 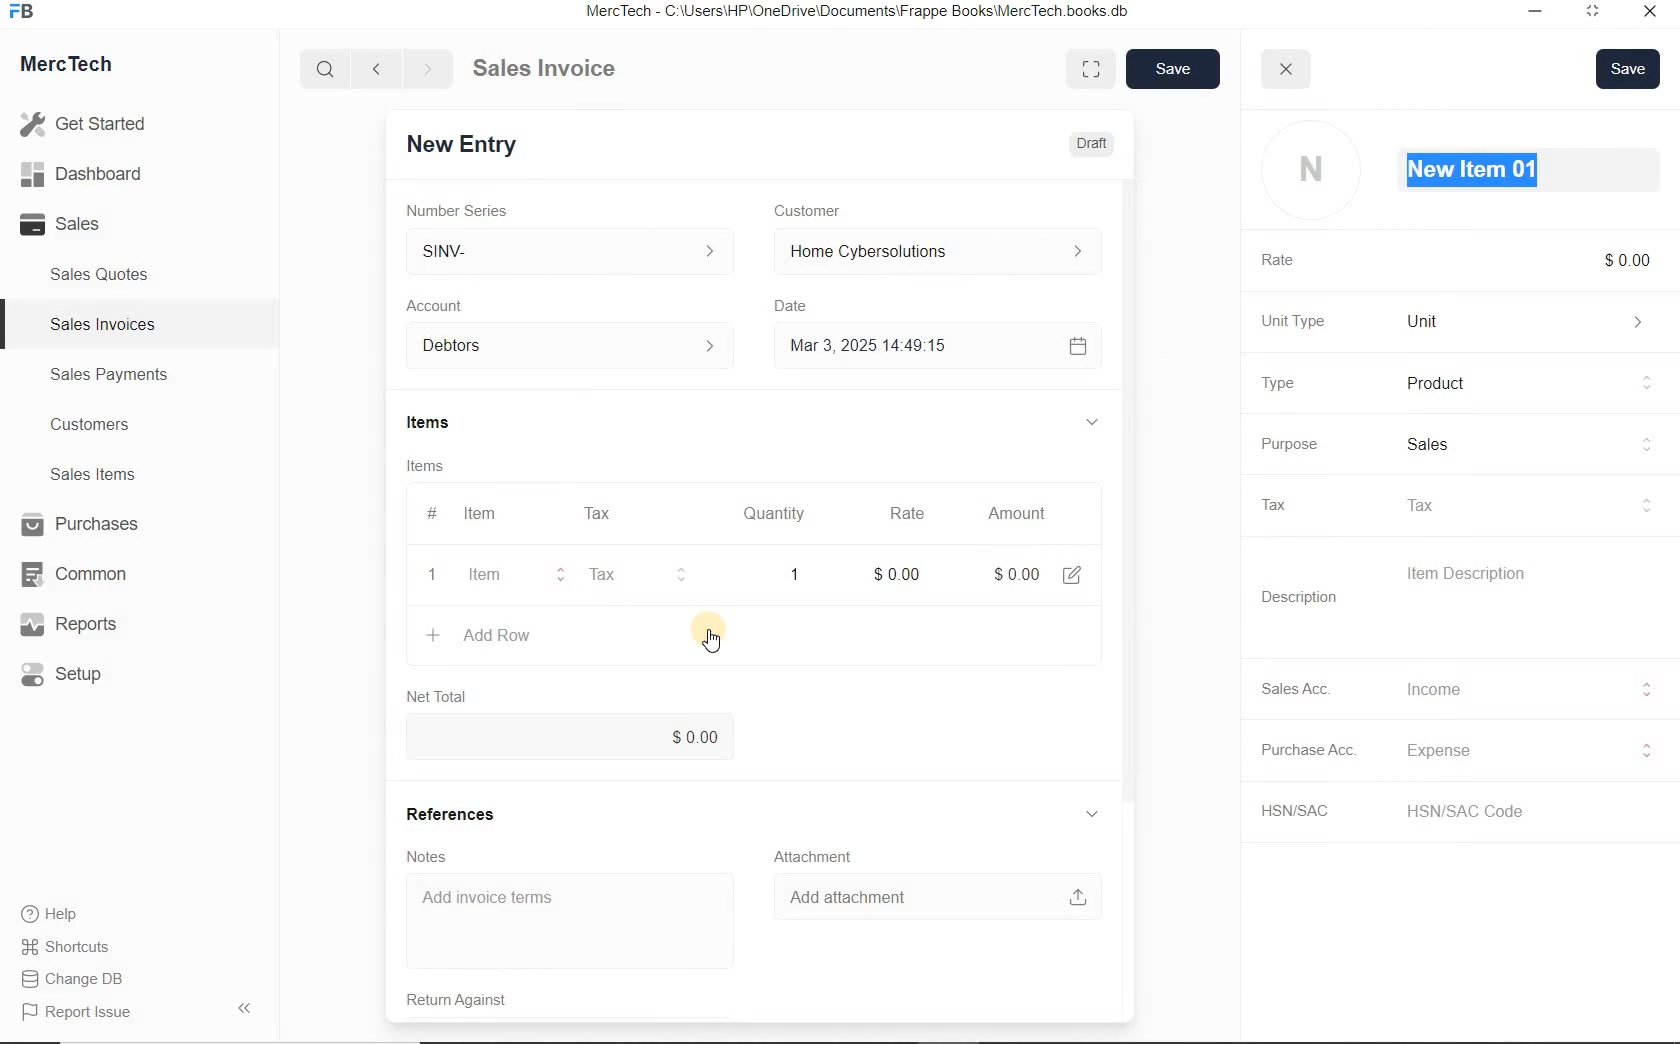 What do you see at coordinates (81, 1013) in the screenshot?
I see `Report Issue` at bounding box center [81, 1013].